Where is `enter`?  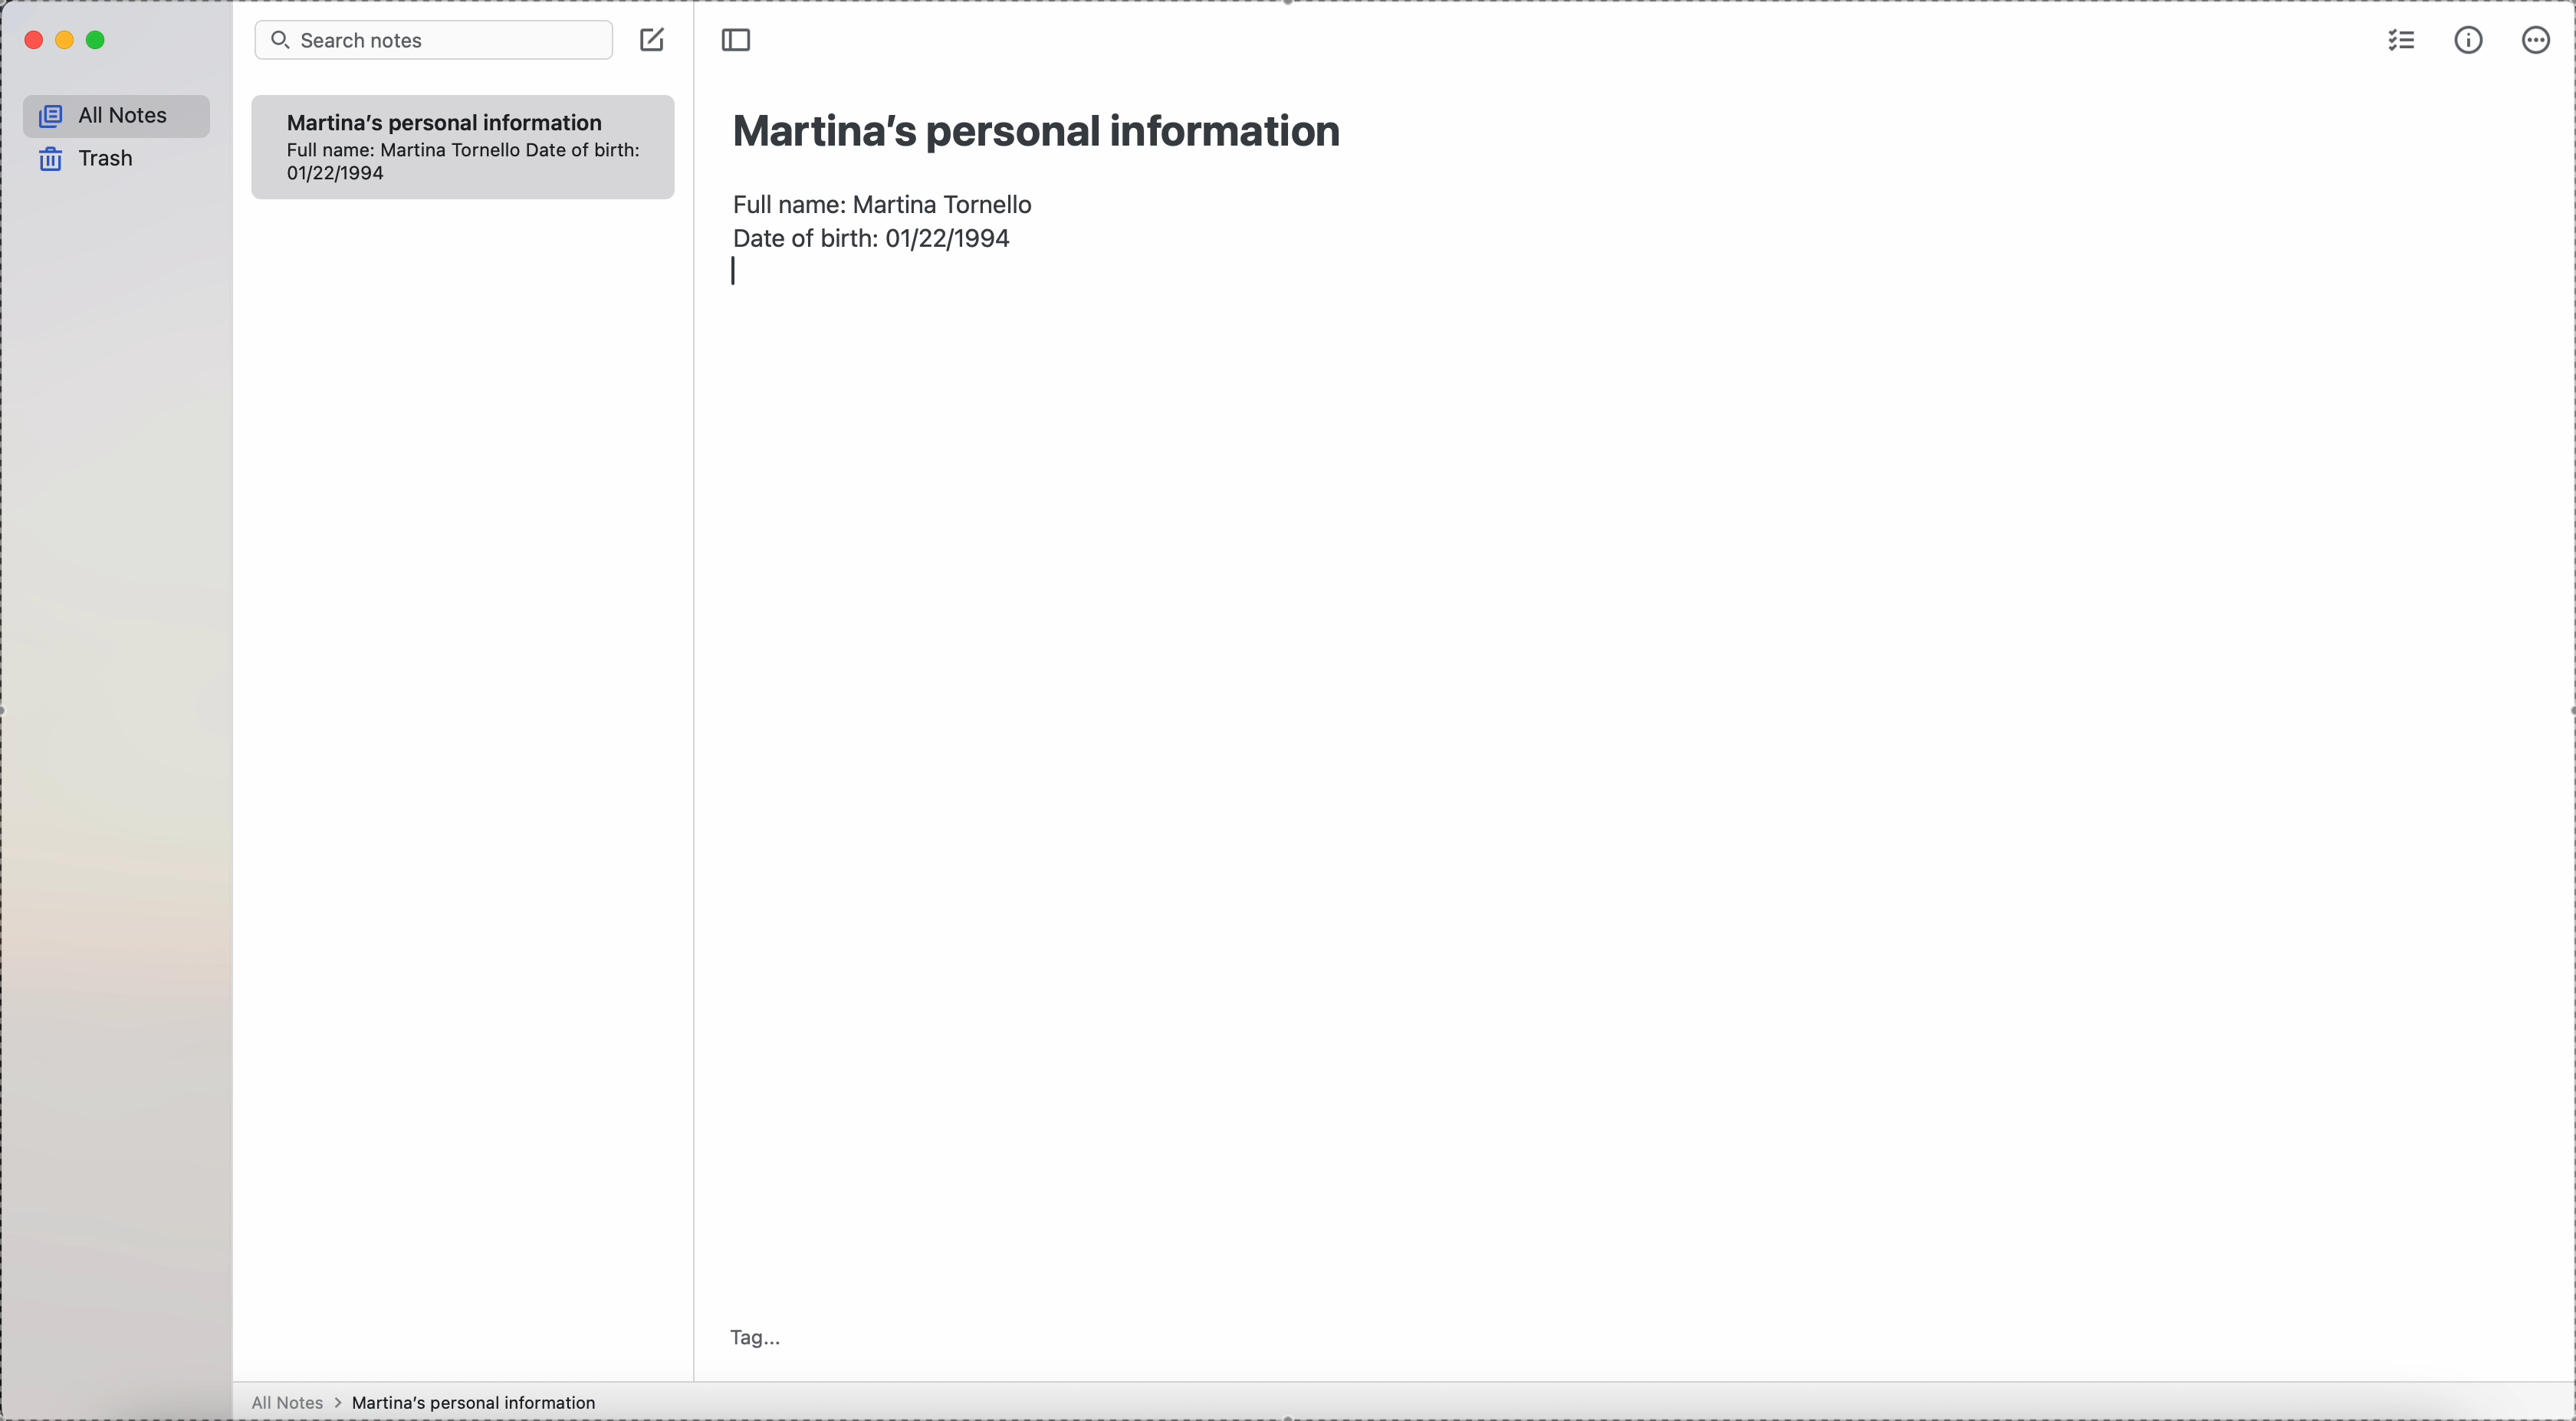
enter is located at coordinates (739, 270).